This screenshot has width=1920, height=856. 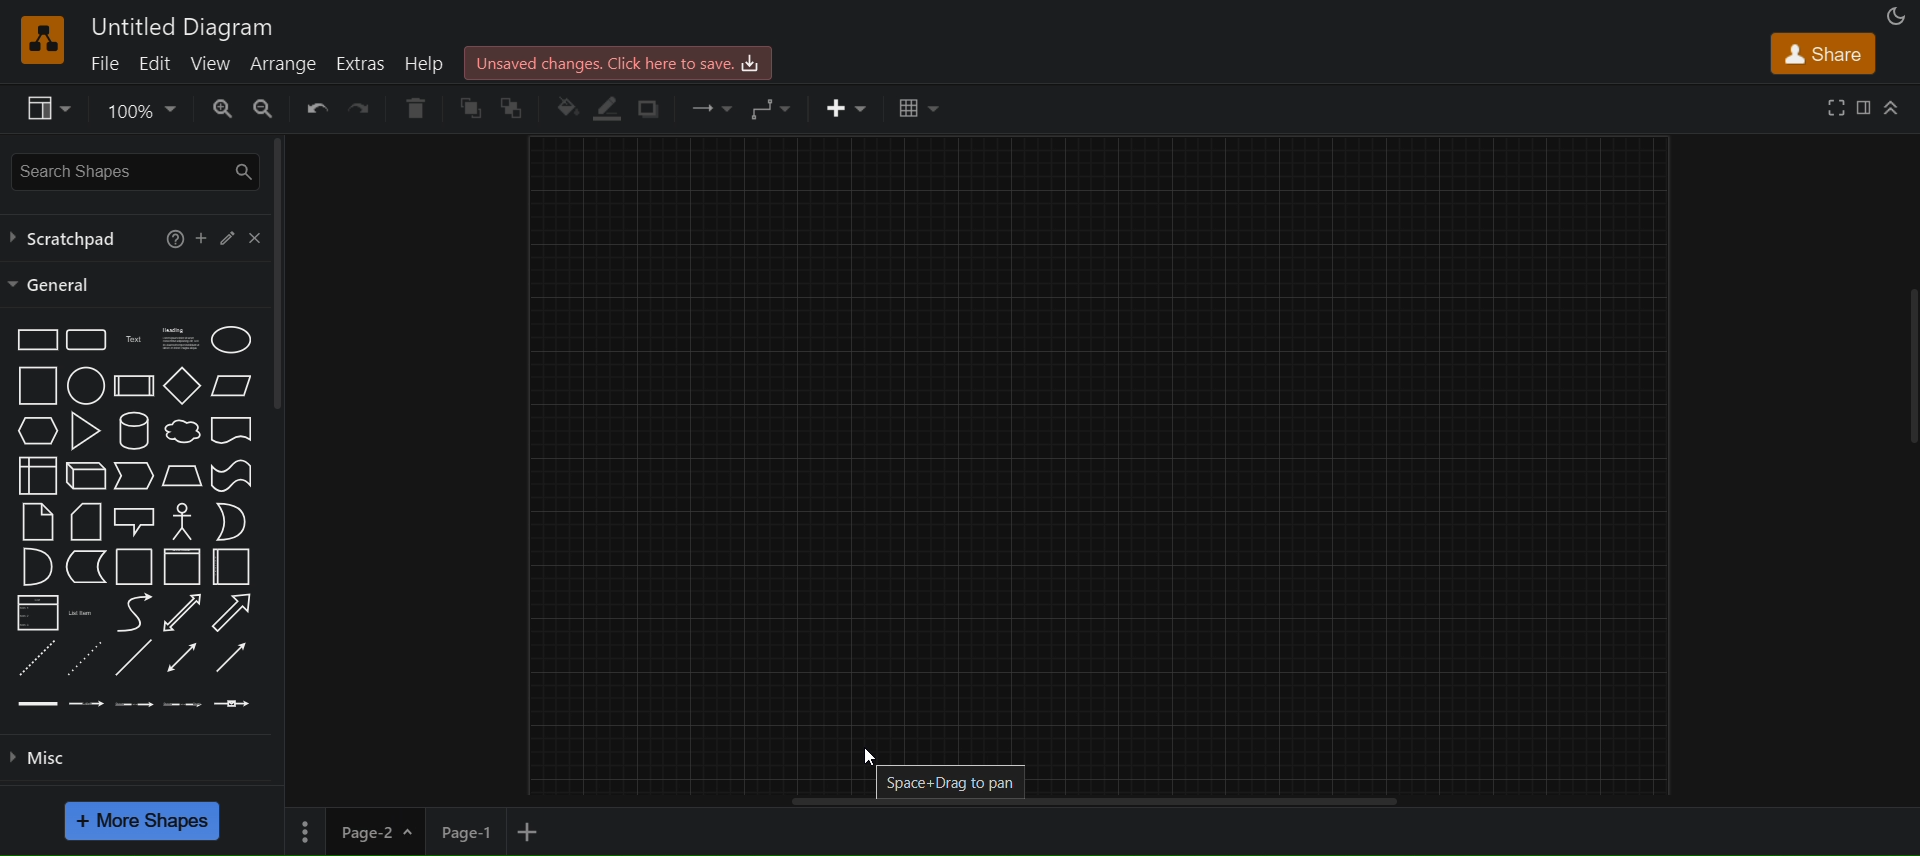 I want to click on edit, so click(x=156, y=64).